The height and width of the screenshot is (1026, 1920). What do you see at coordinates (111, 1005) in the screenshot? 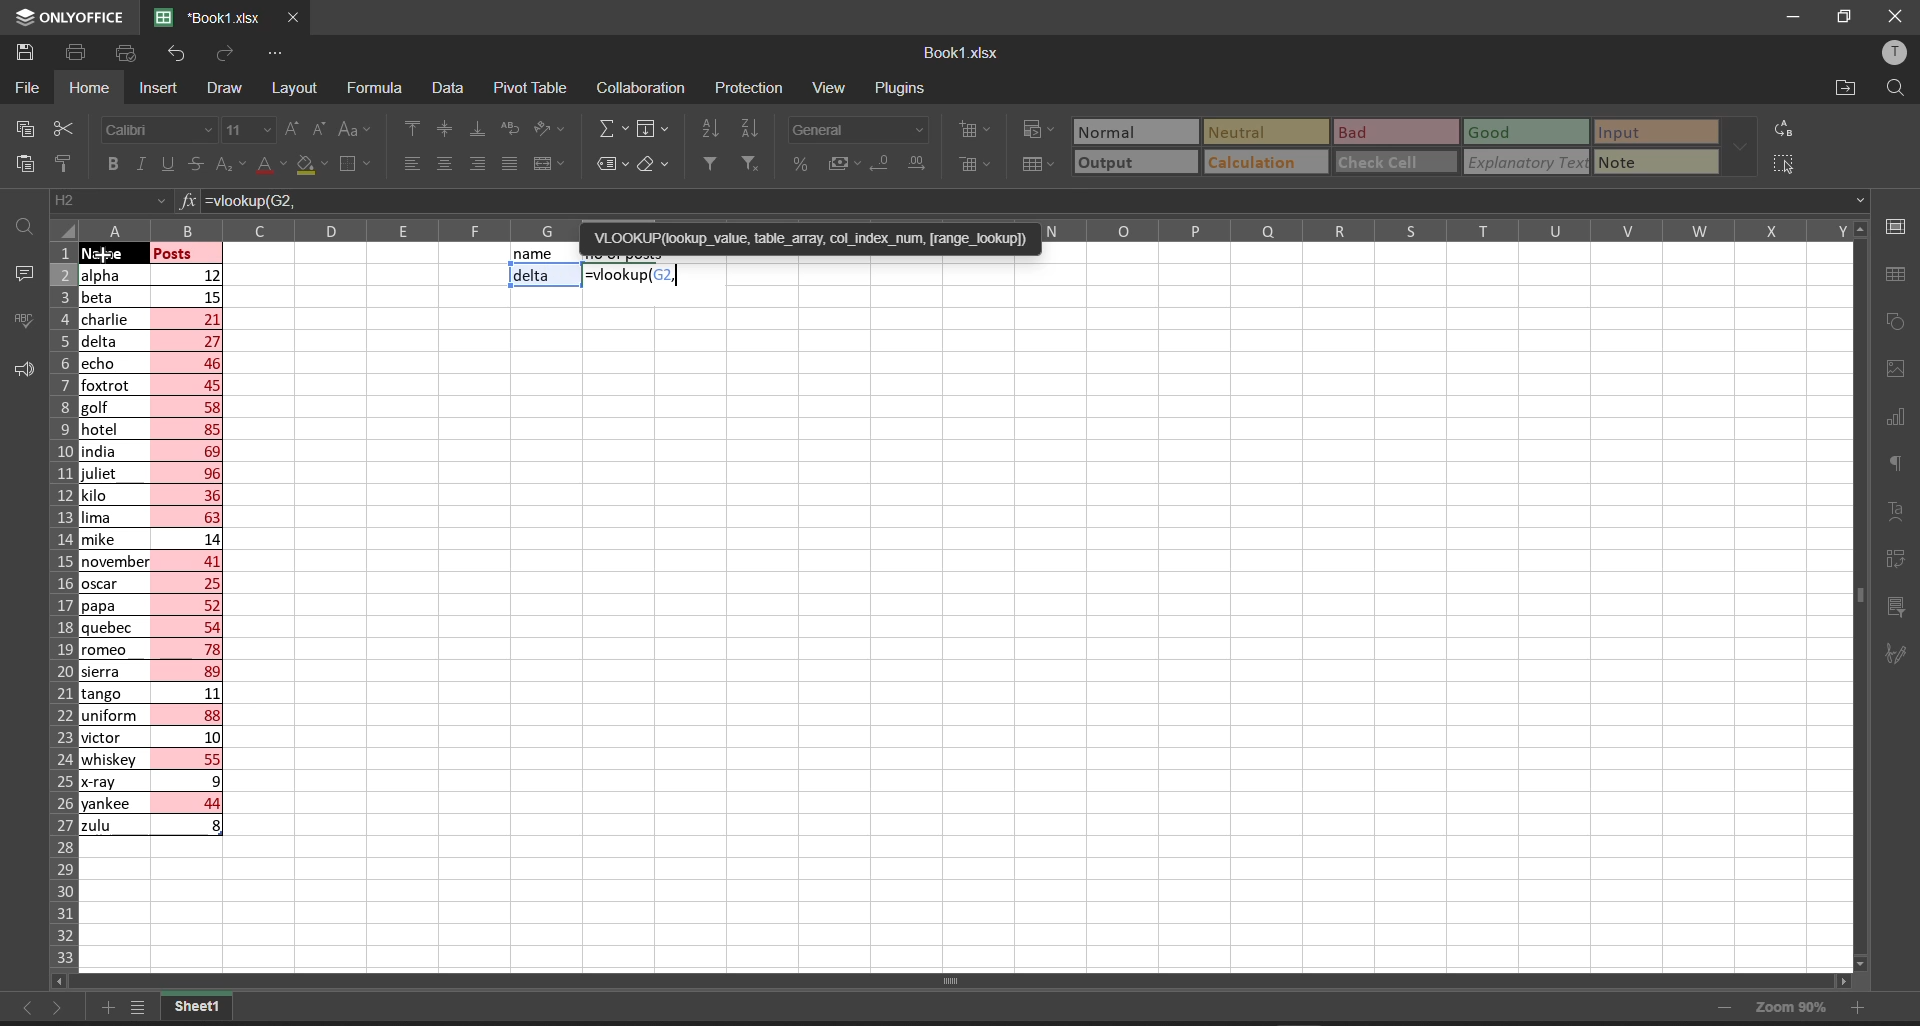
I see `add new tab` at bounding box center [111, 1005].